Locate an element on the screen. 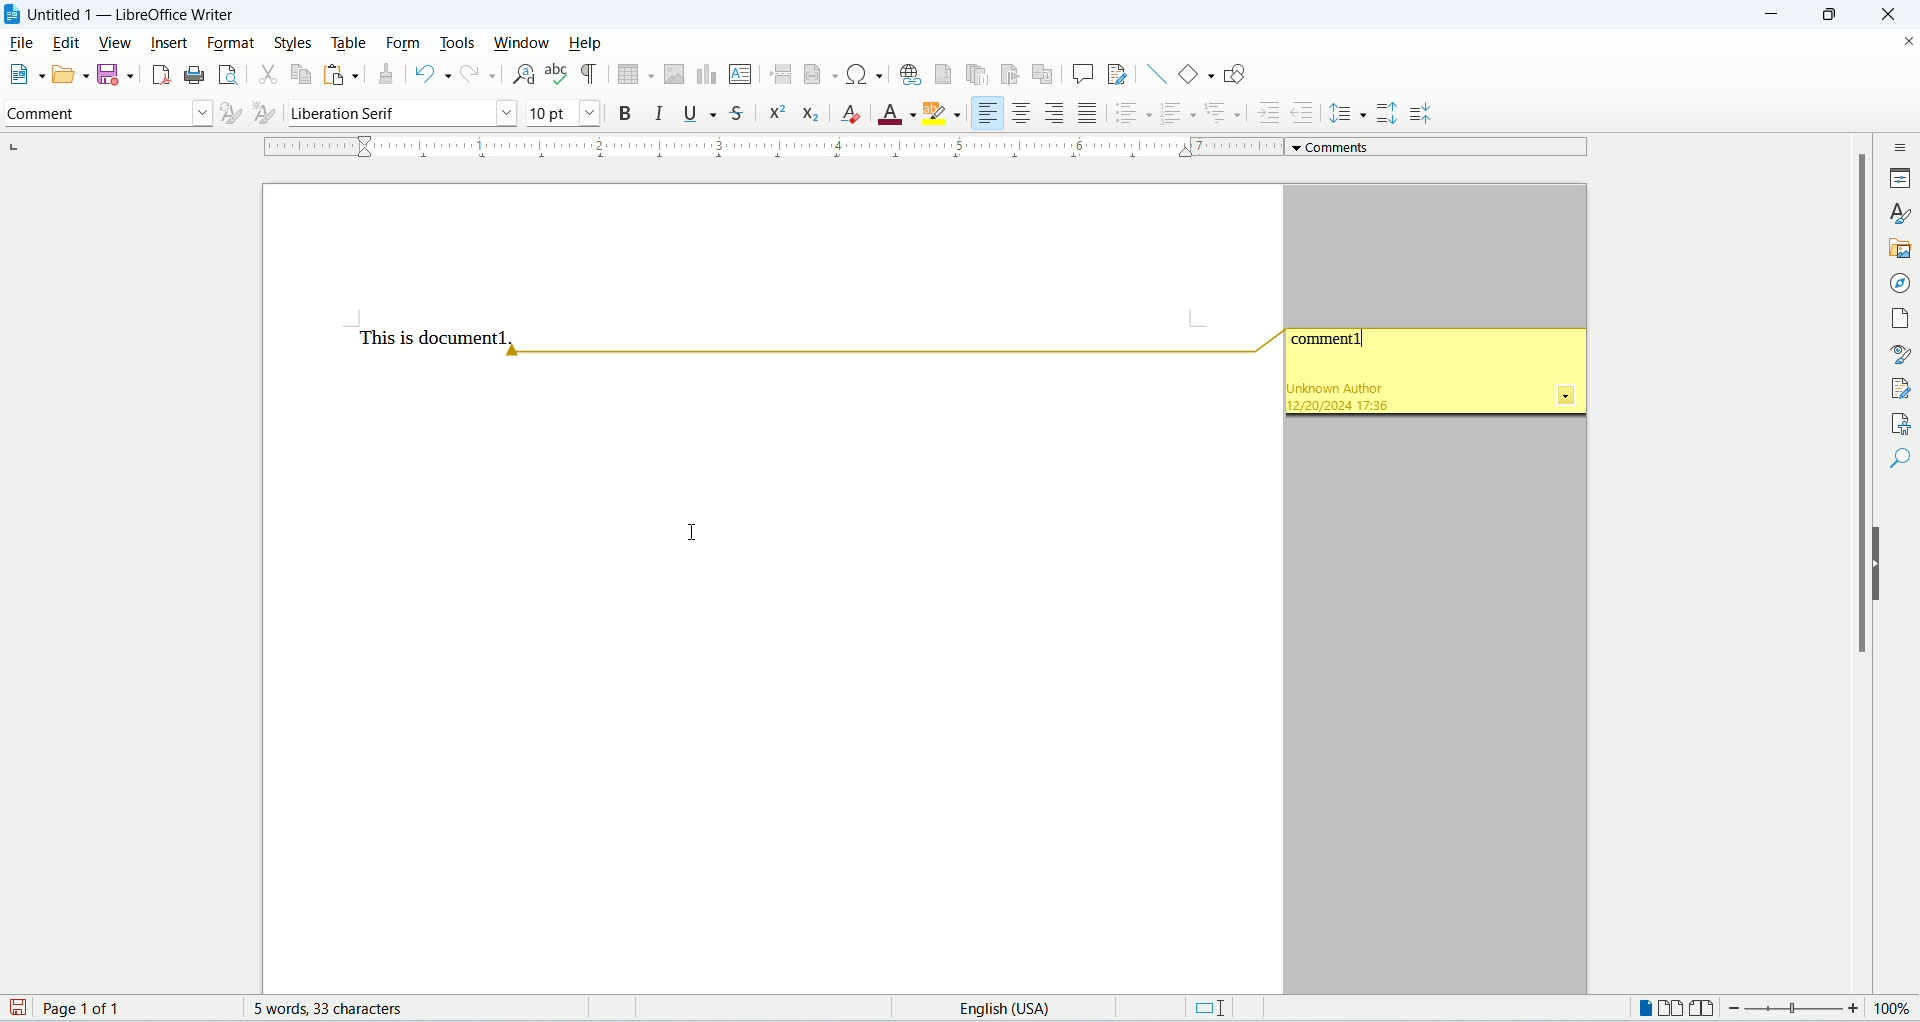 The width and height of the screenshot is (1920, 1022). set line spacing is located at coordinates (1348, 111).